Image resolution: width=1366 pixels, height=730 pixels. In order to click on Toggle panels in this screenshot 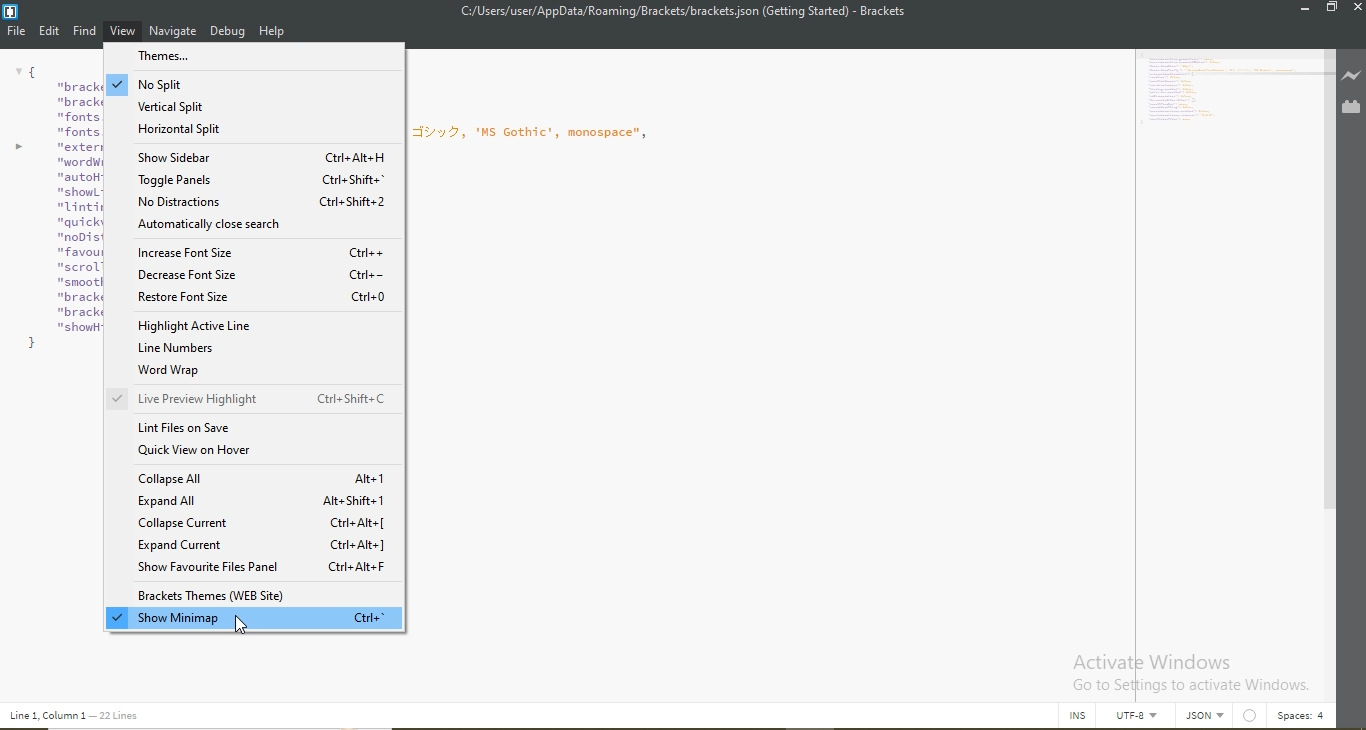, I will do `click(250, 181)`.